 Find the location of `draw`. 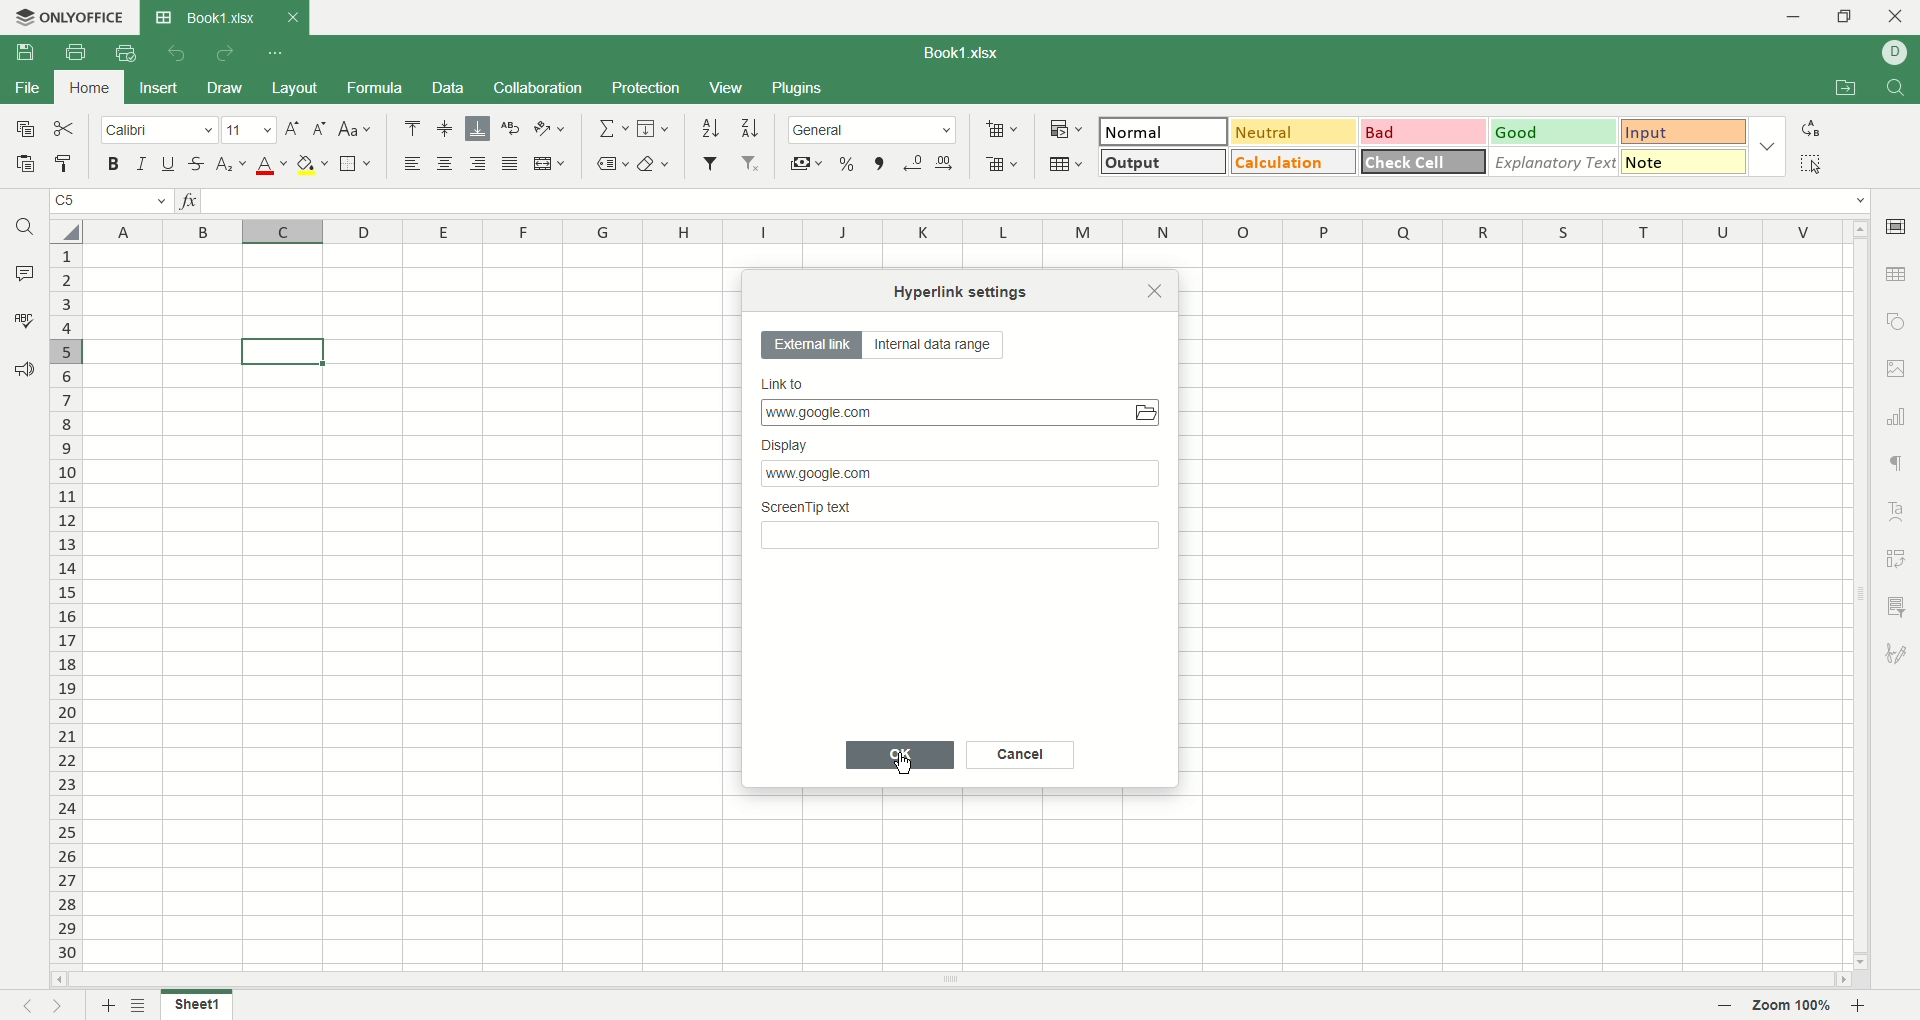

draw is located at coordinates (227, 89).